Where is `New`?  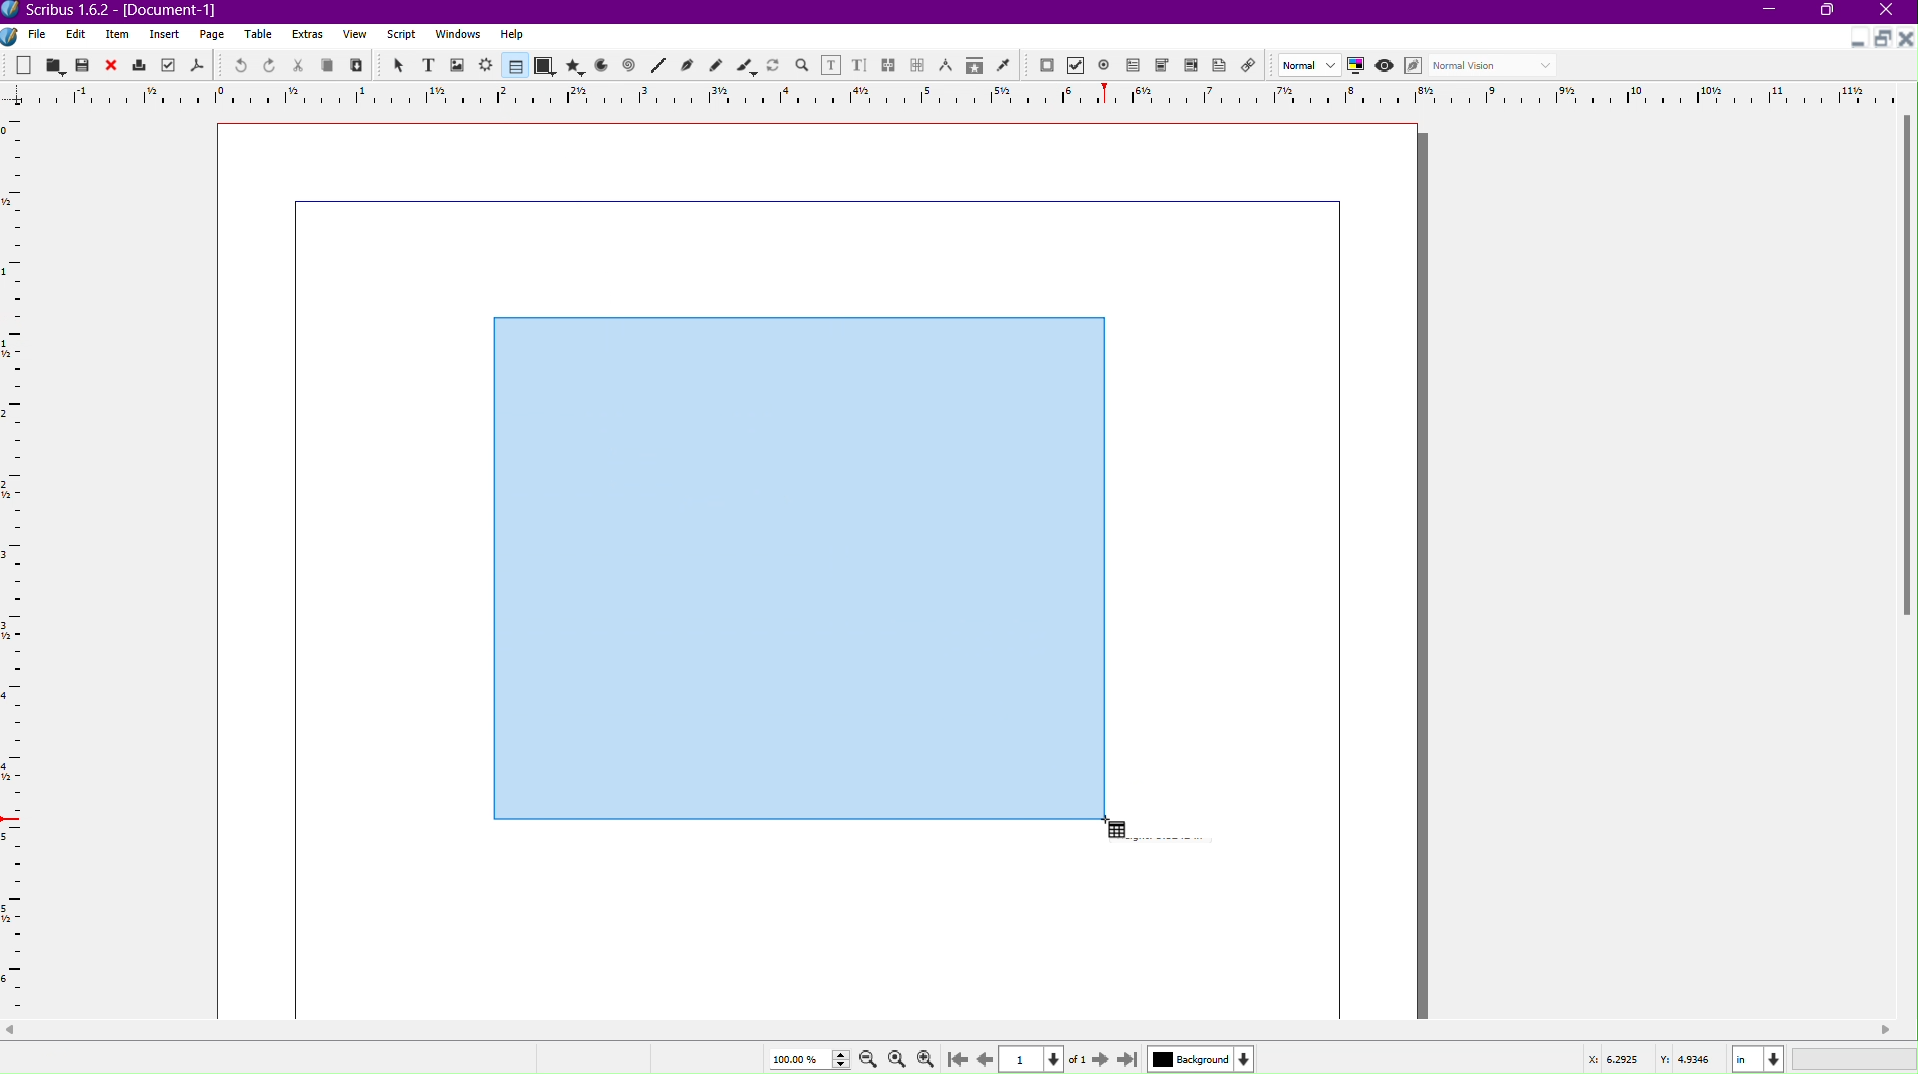 New is located at coordinates (25, 64).